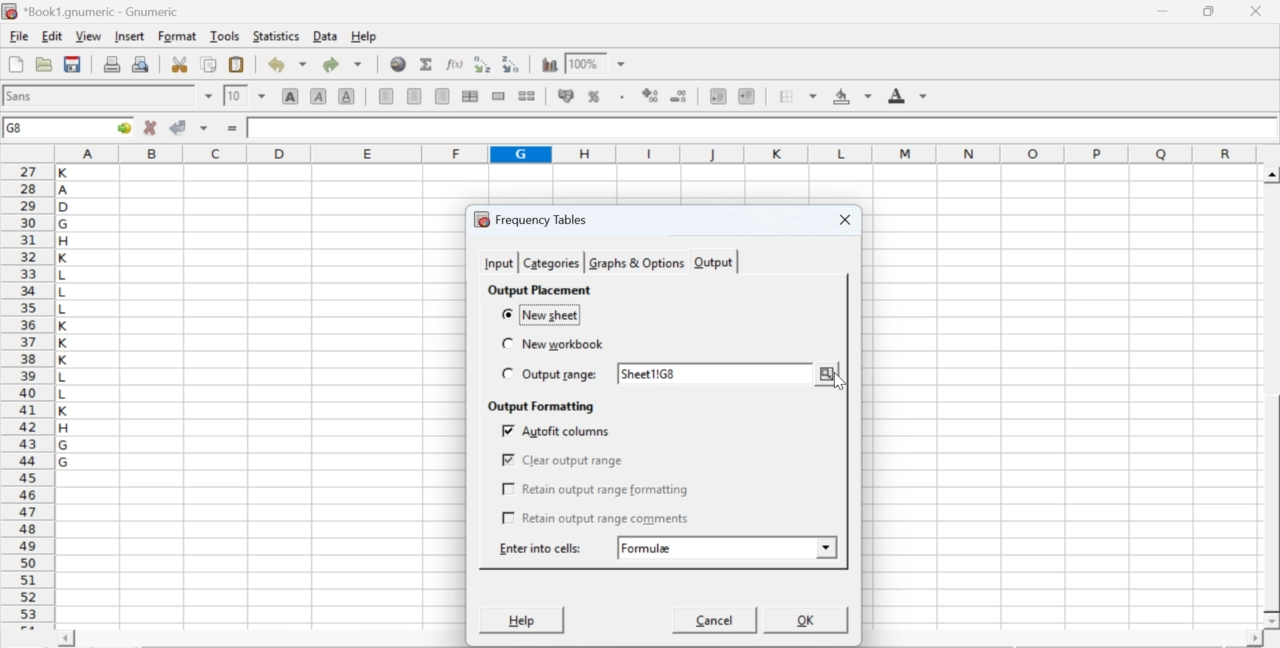 The height and width of the screenshot is (648, 1280). Describe the element at coordinates (550, 63) in the screenshot. I see `insert chart` at that location.